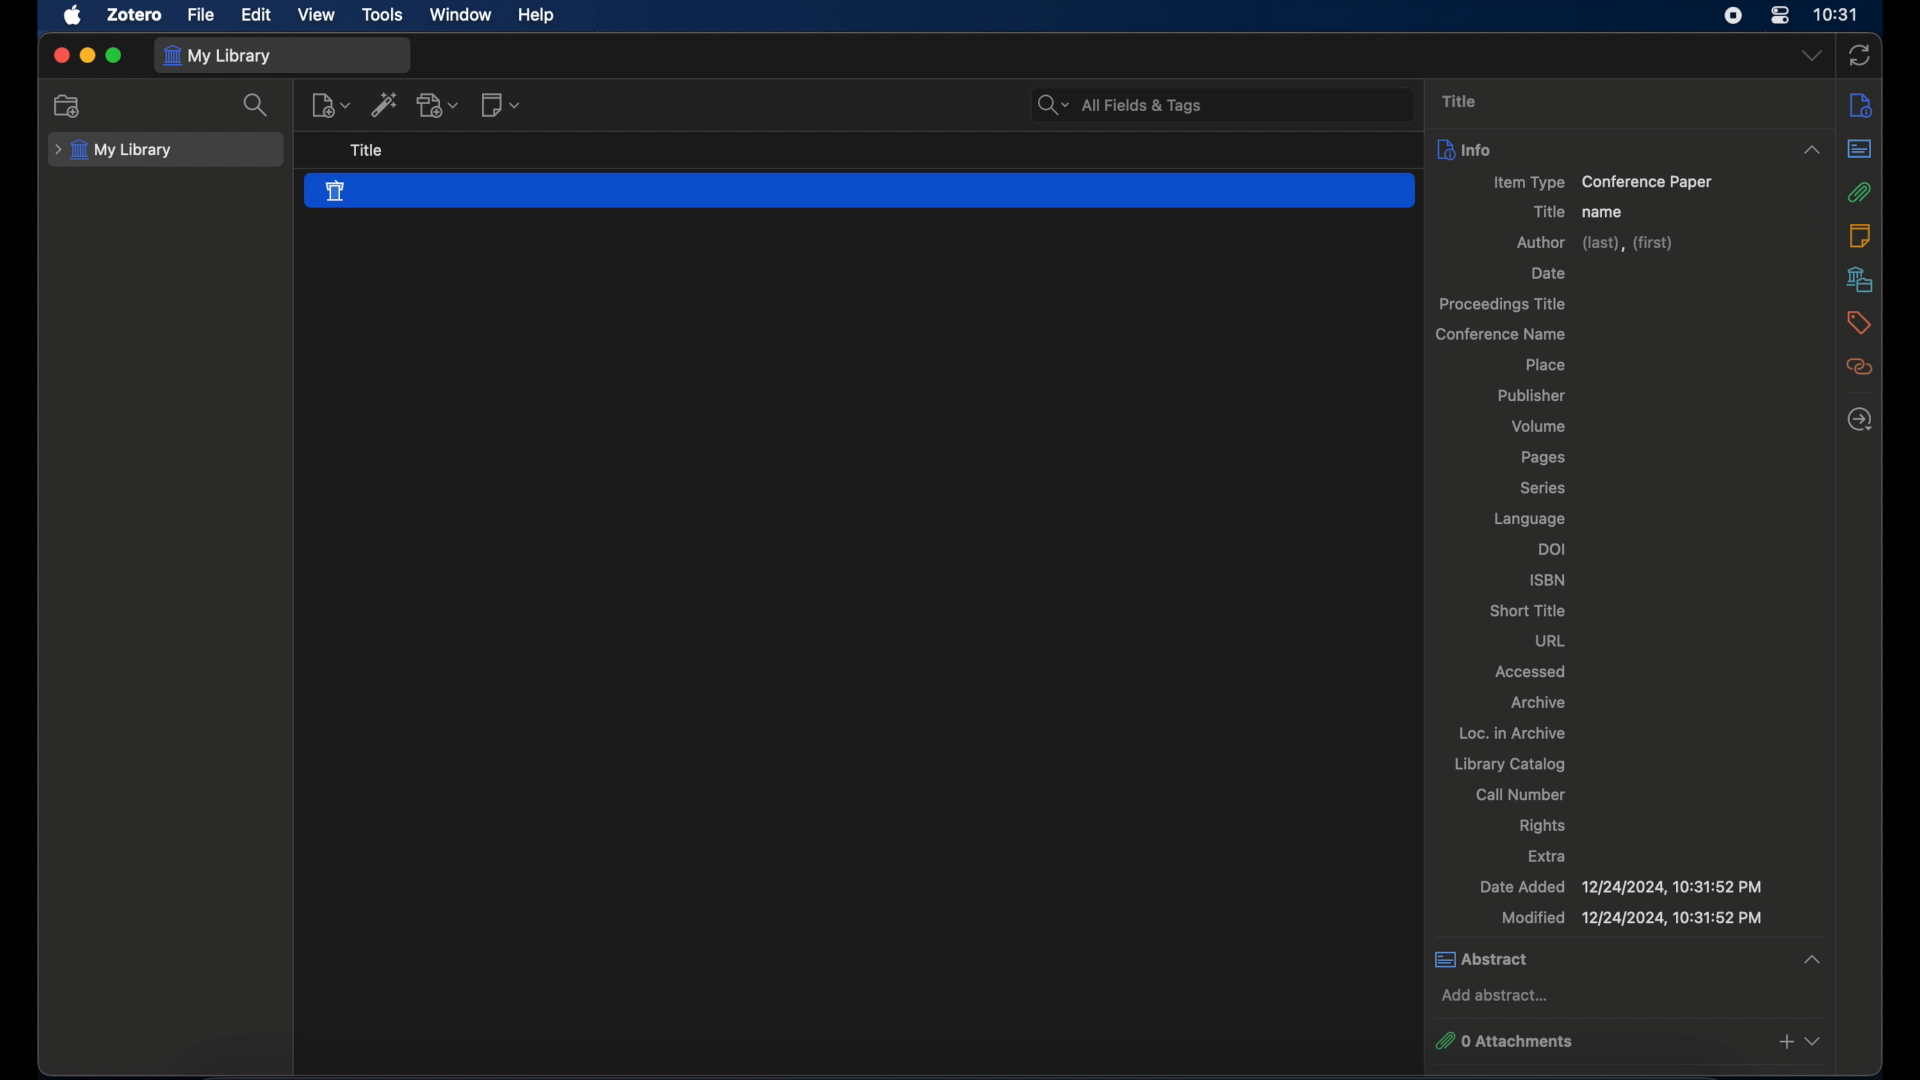 The height and width of the screenshot is (1080, 1920). Describe the element at coordinates (1812, 149) in the screenshot. I see `dropdown` at that location.